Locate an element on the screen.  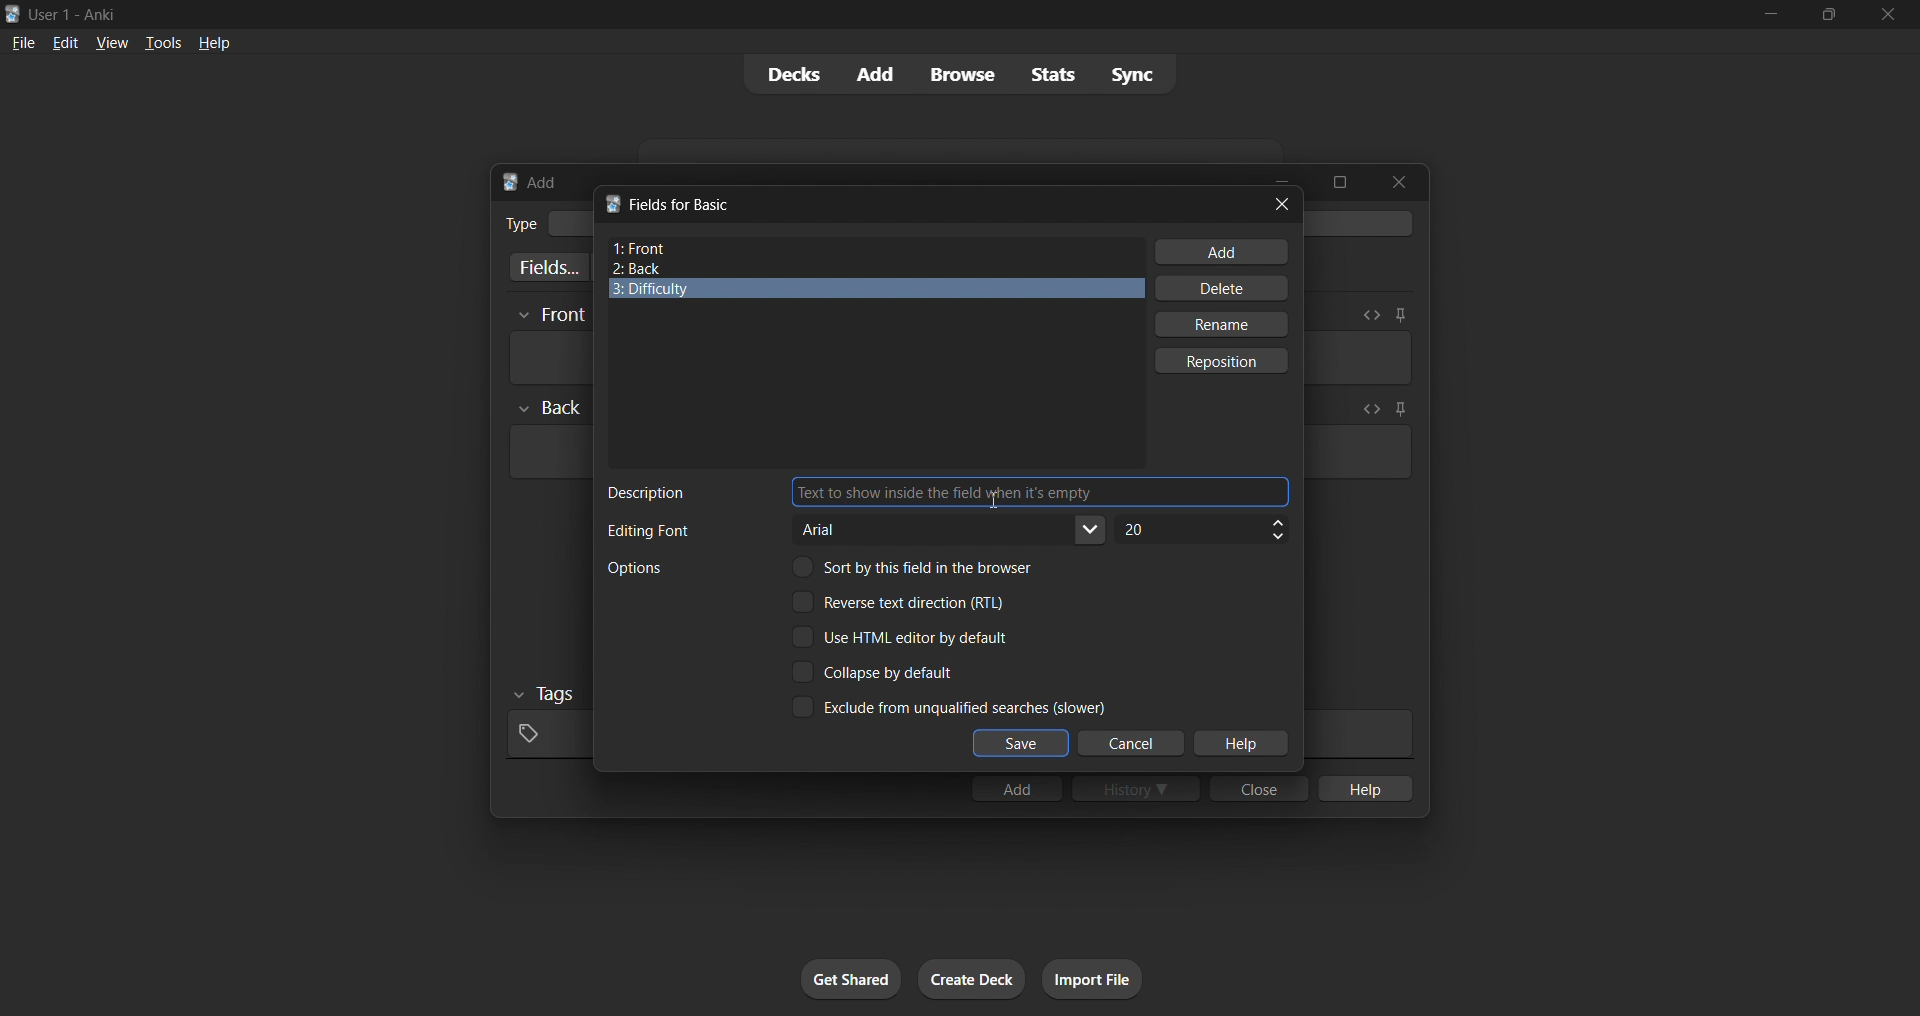
tools is located at coordinates (161, 42).